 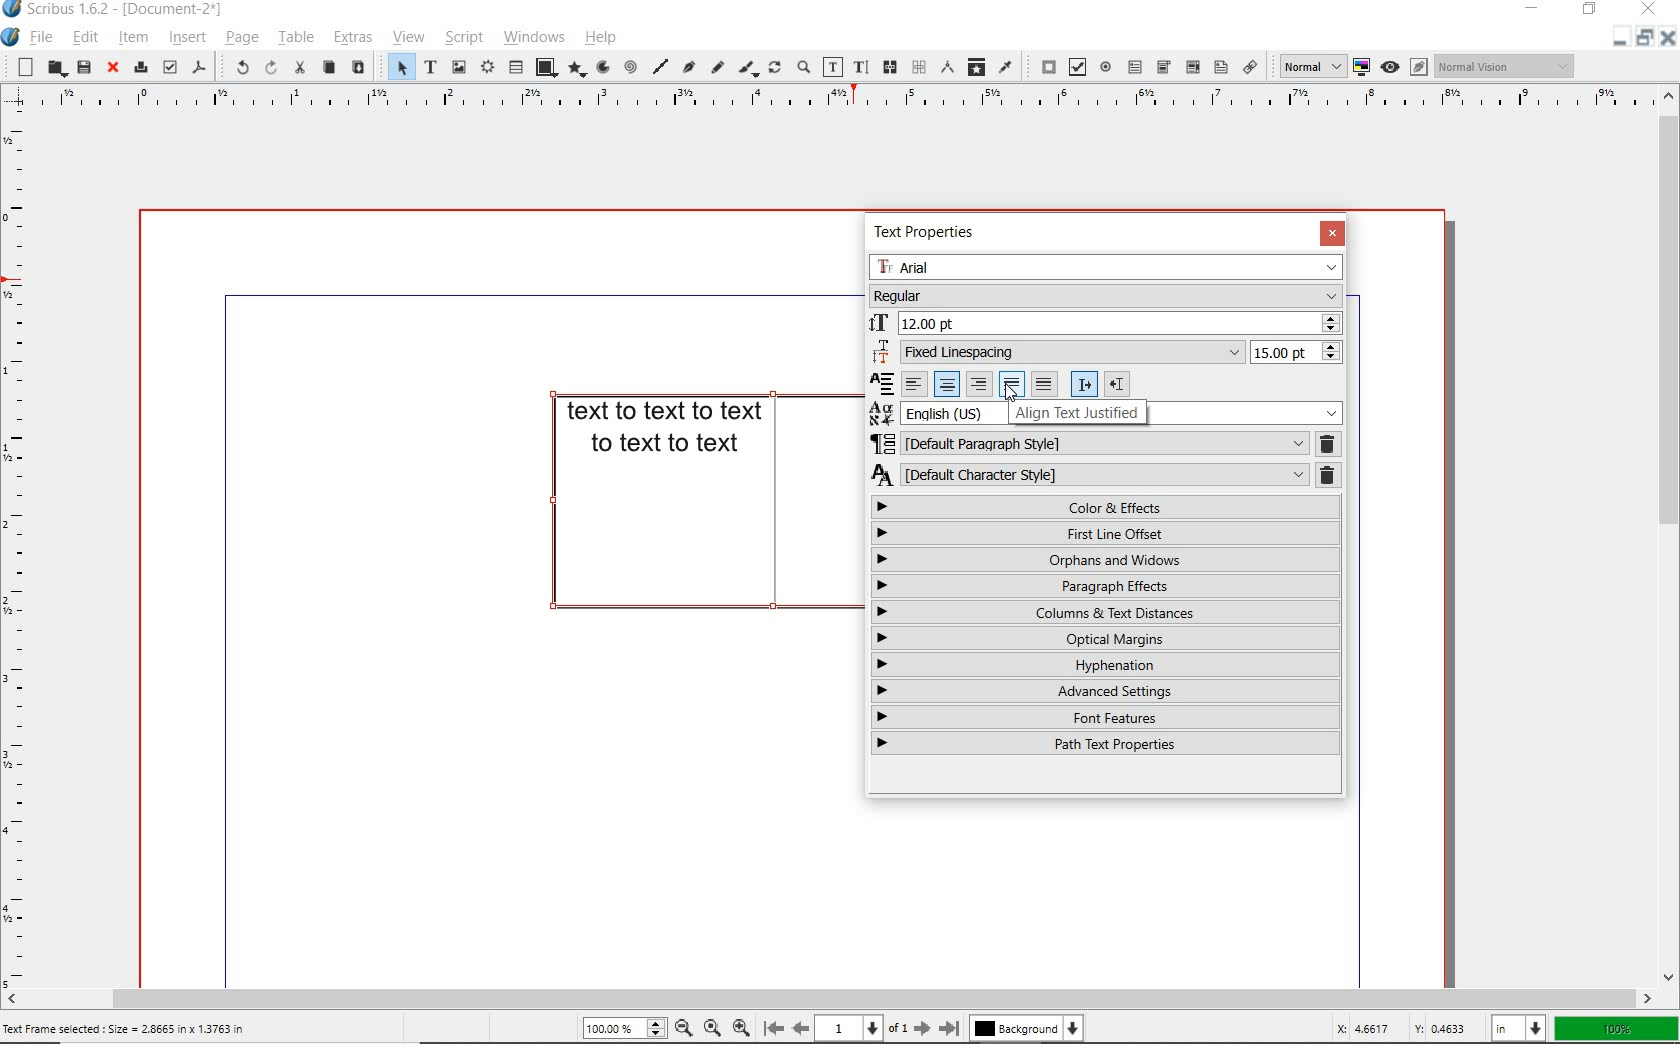 What do you see at coordinates (21, 549) in the screenshot?
I see `ruler` at bounding box center [21, 549].